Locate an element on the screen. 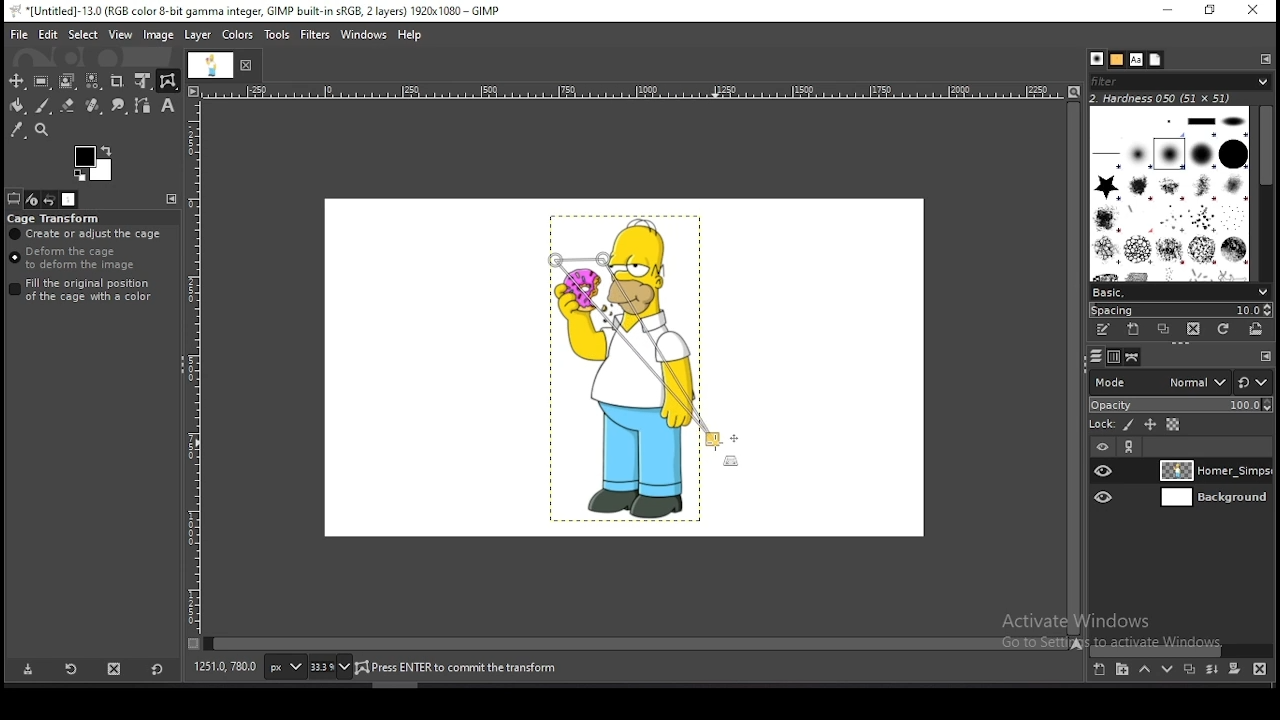 The image size is (1280, 720). filters is located at coordinates (316, 35).